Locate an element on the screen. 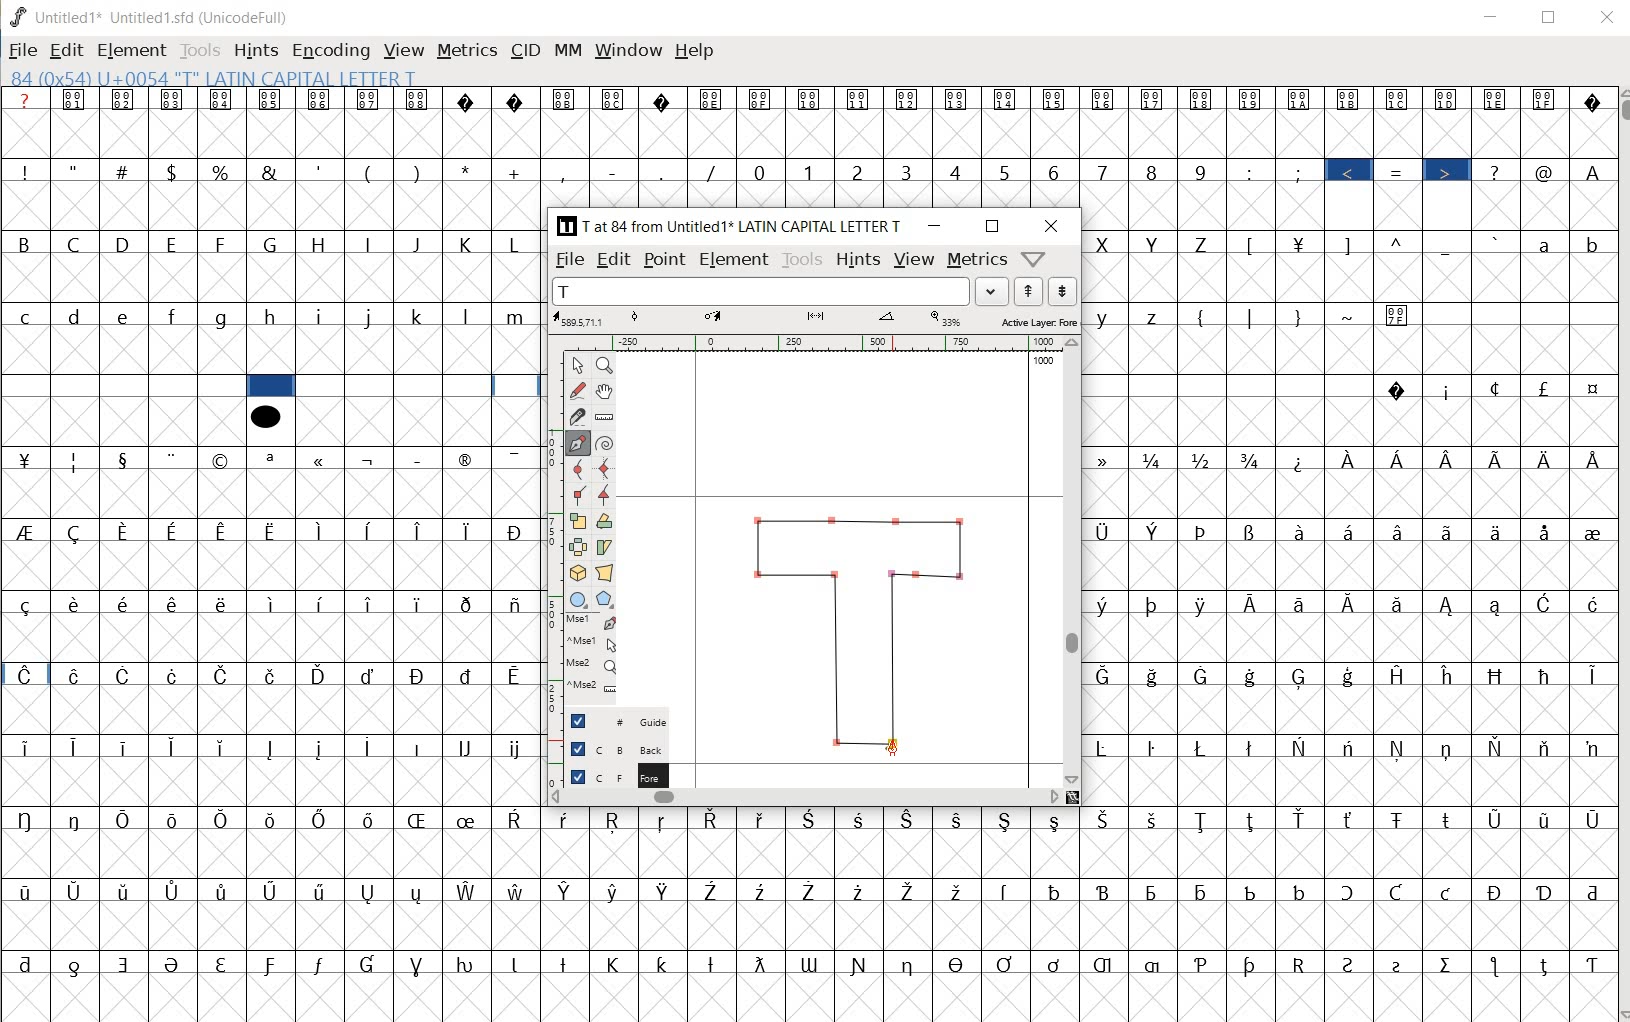  Symbol is located at coordinates (1251, 891).